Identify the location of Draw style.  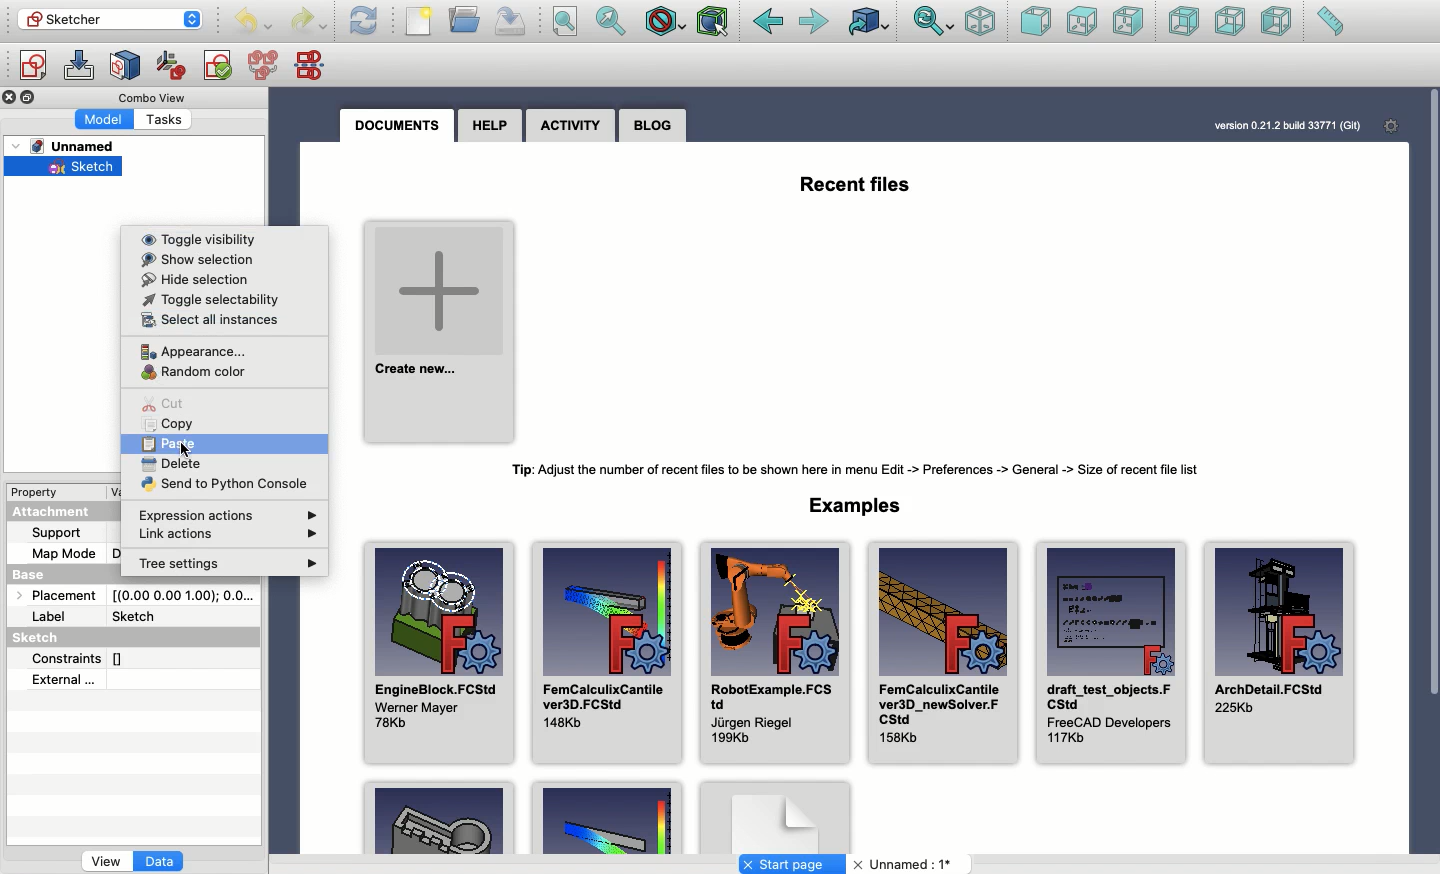
(664, 24).